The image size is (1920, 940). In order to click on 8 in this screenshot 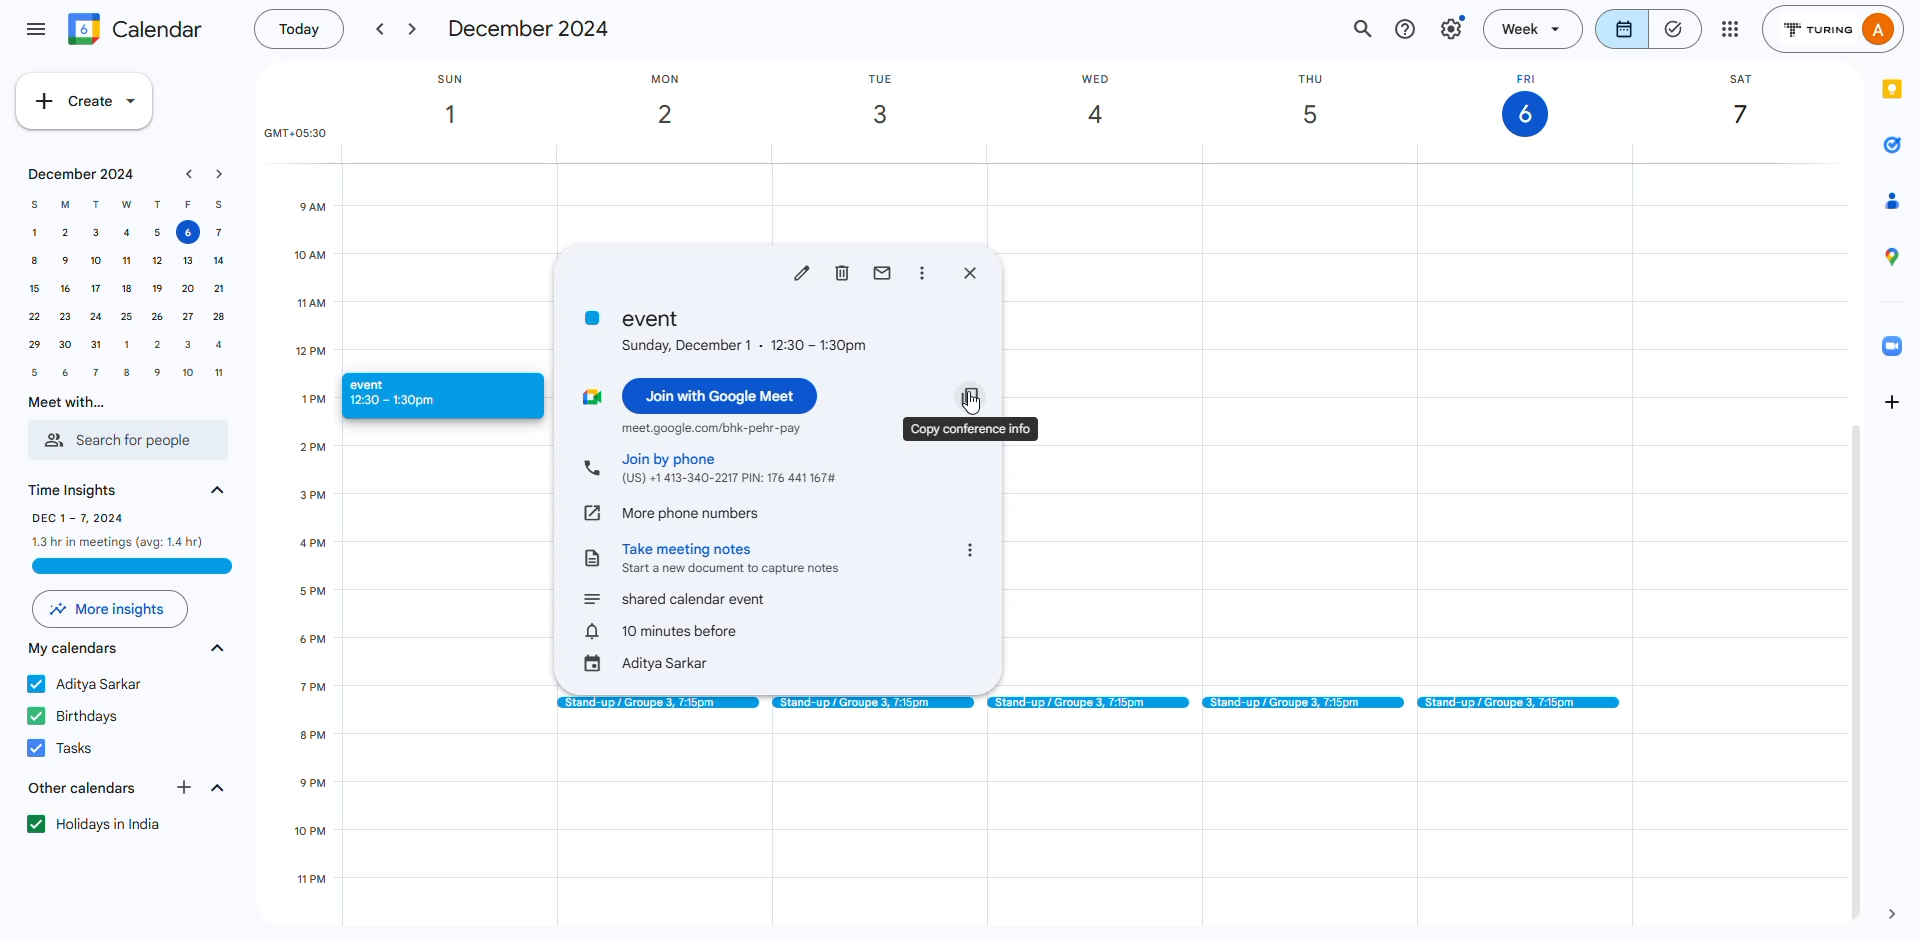, I will do `click(31, 262)`.